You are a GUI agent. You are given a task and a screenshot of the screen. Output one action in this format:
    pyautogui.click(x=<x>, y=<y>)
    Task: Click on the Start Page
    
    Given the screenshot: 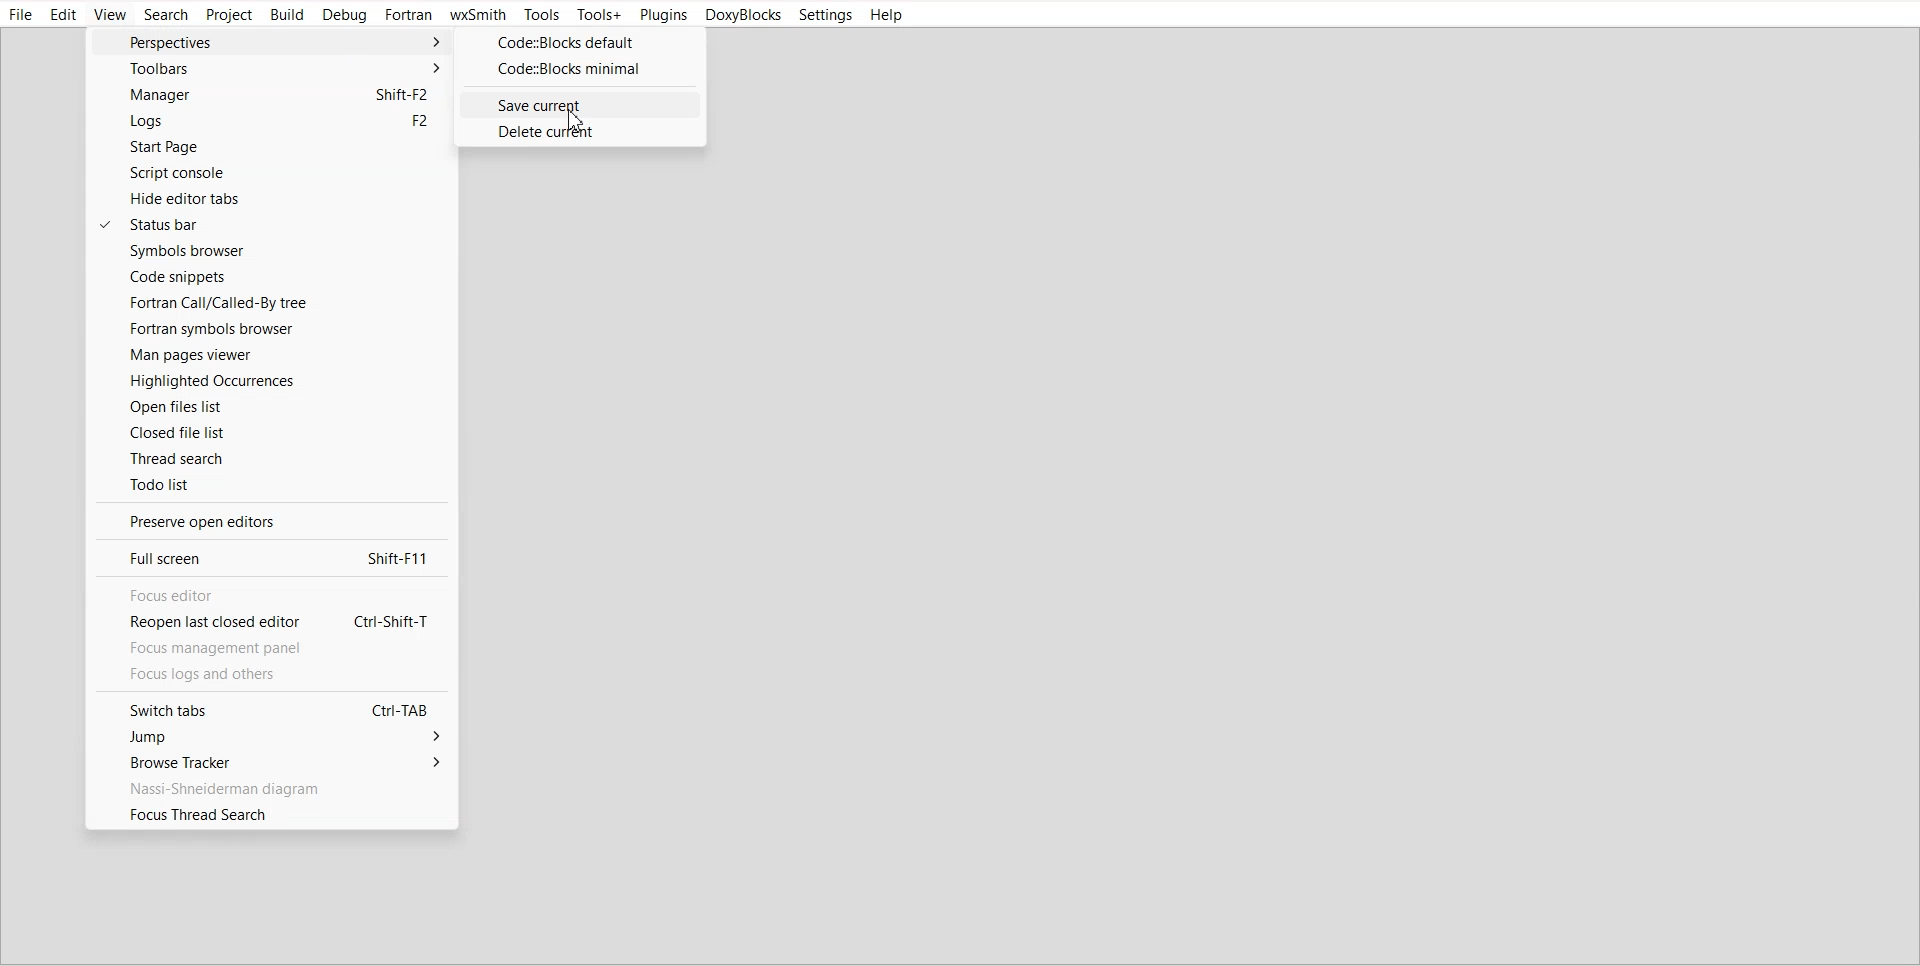 What is the action you would take?
    pyautogui.click(x=267, y=148)
    